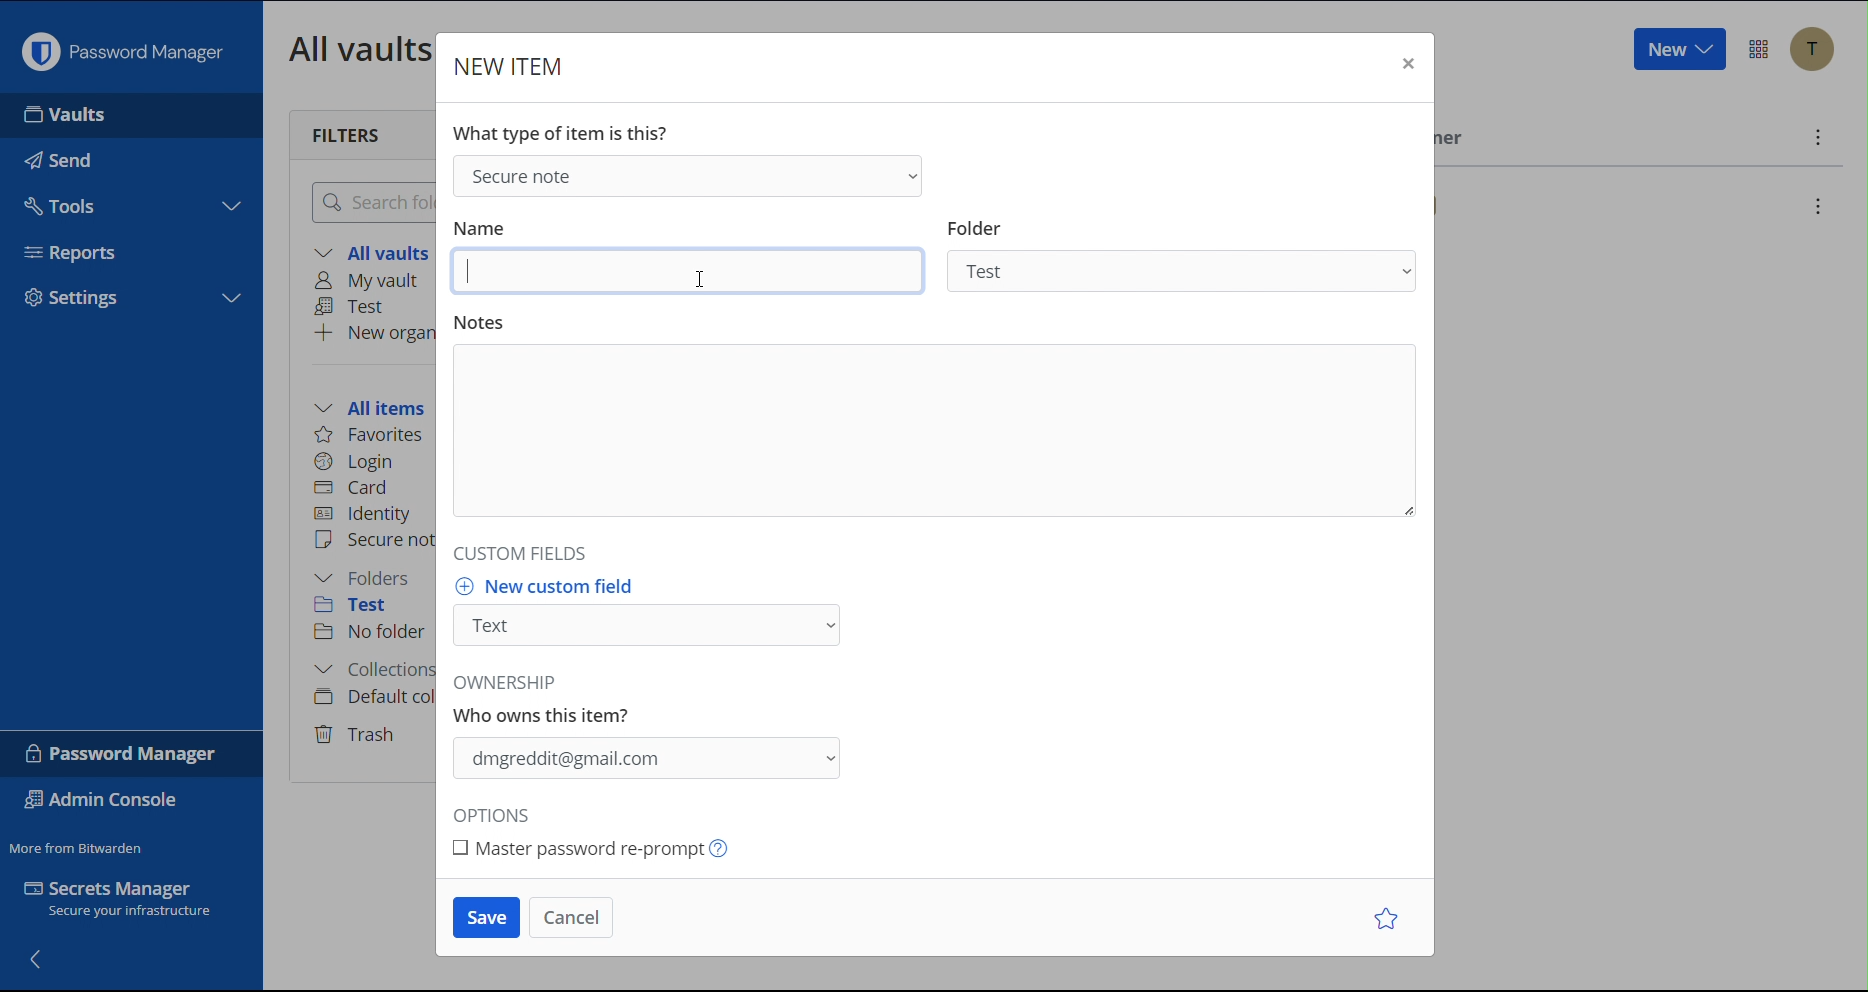 The width and height of the screenshot is (1868, 992). I want to click on Default collection, so click(371, 697).